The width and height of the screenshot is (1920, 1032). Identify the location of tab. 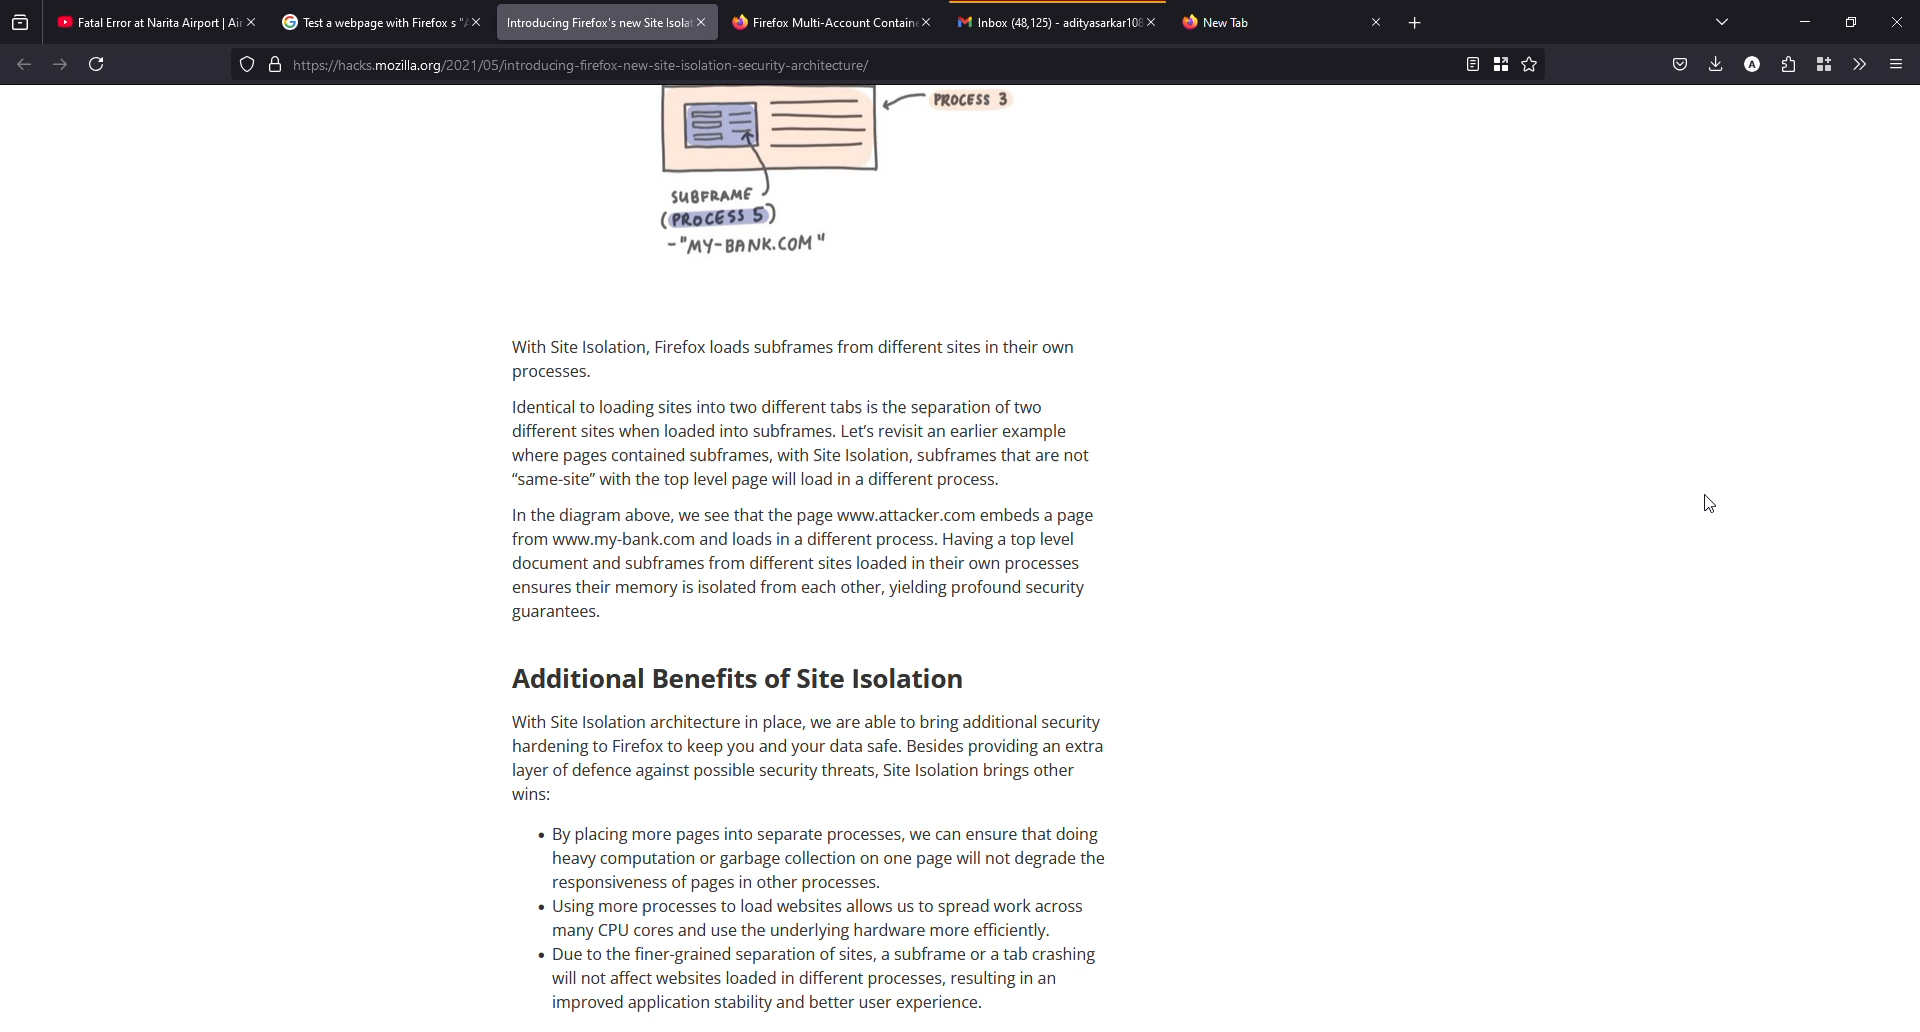
(1219, 23).